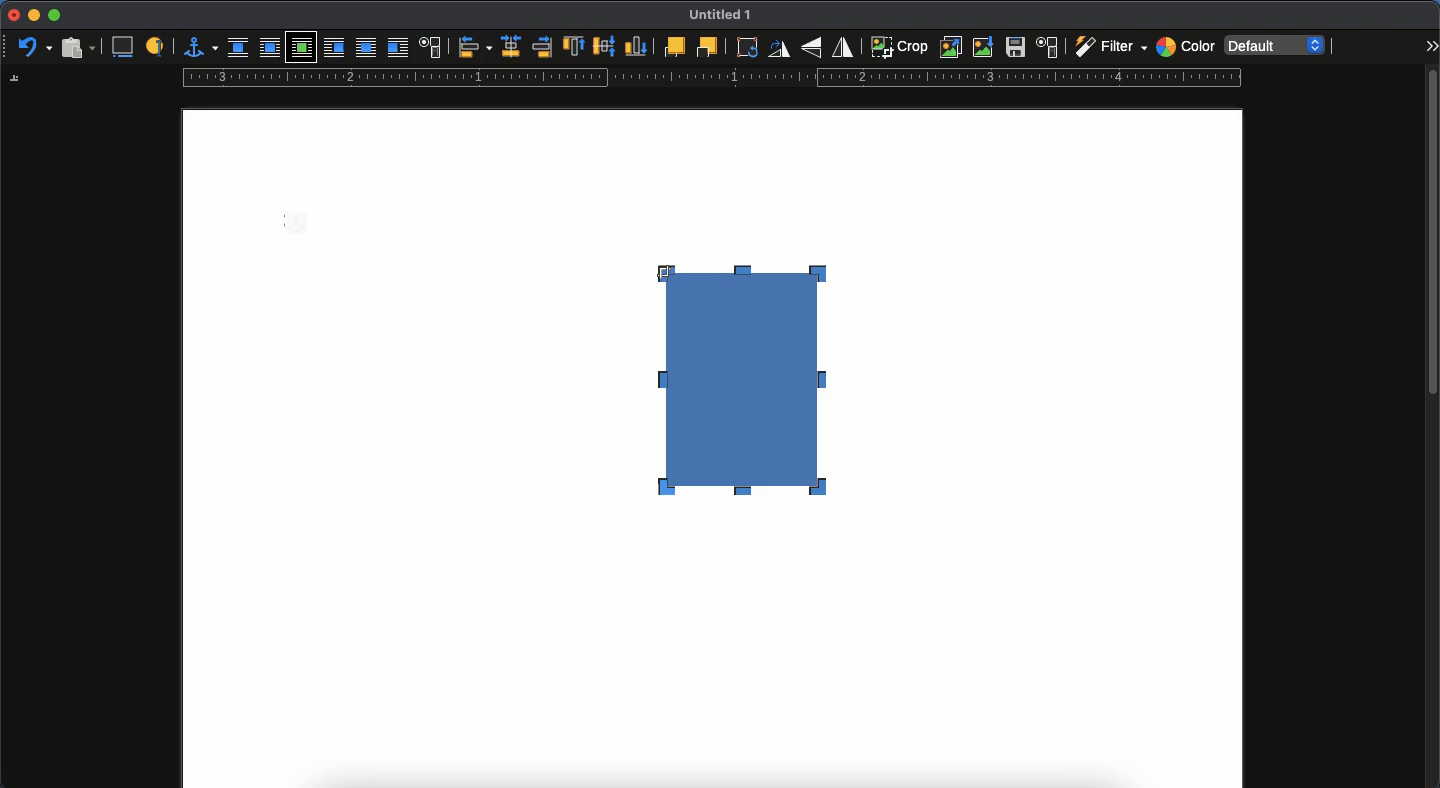 The width and height of the screenshot is (1440, 788). What do you see at coordinates (605, 46) in the screenshot?
I see `middle to anchor` at bounding box center [605, 46].